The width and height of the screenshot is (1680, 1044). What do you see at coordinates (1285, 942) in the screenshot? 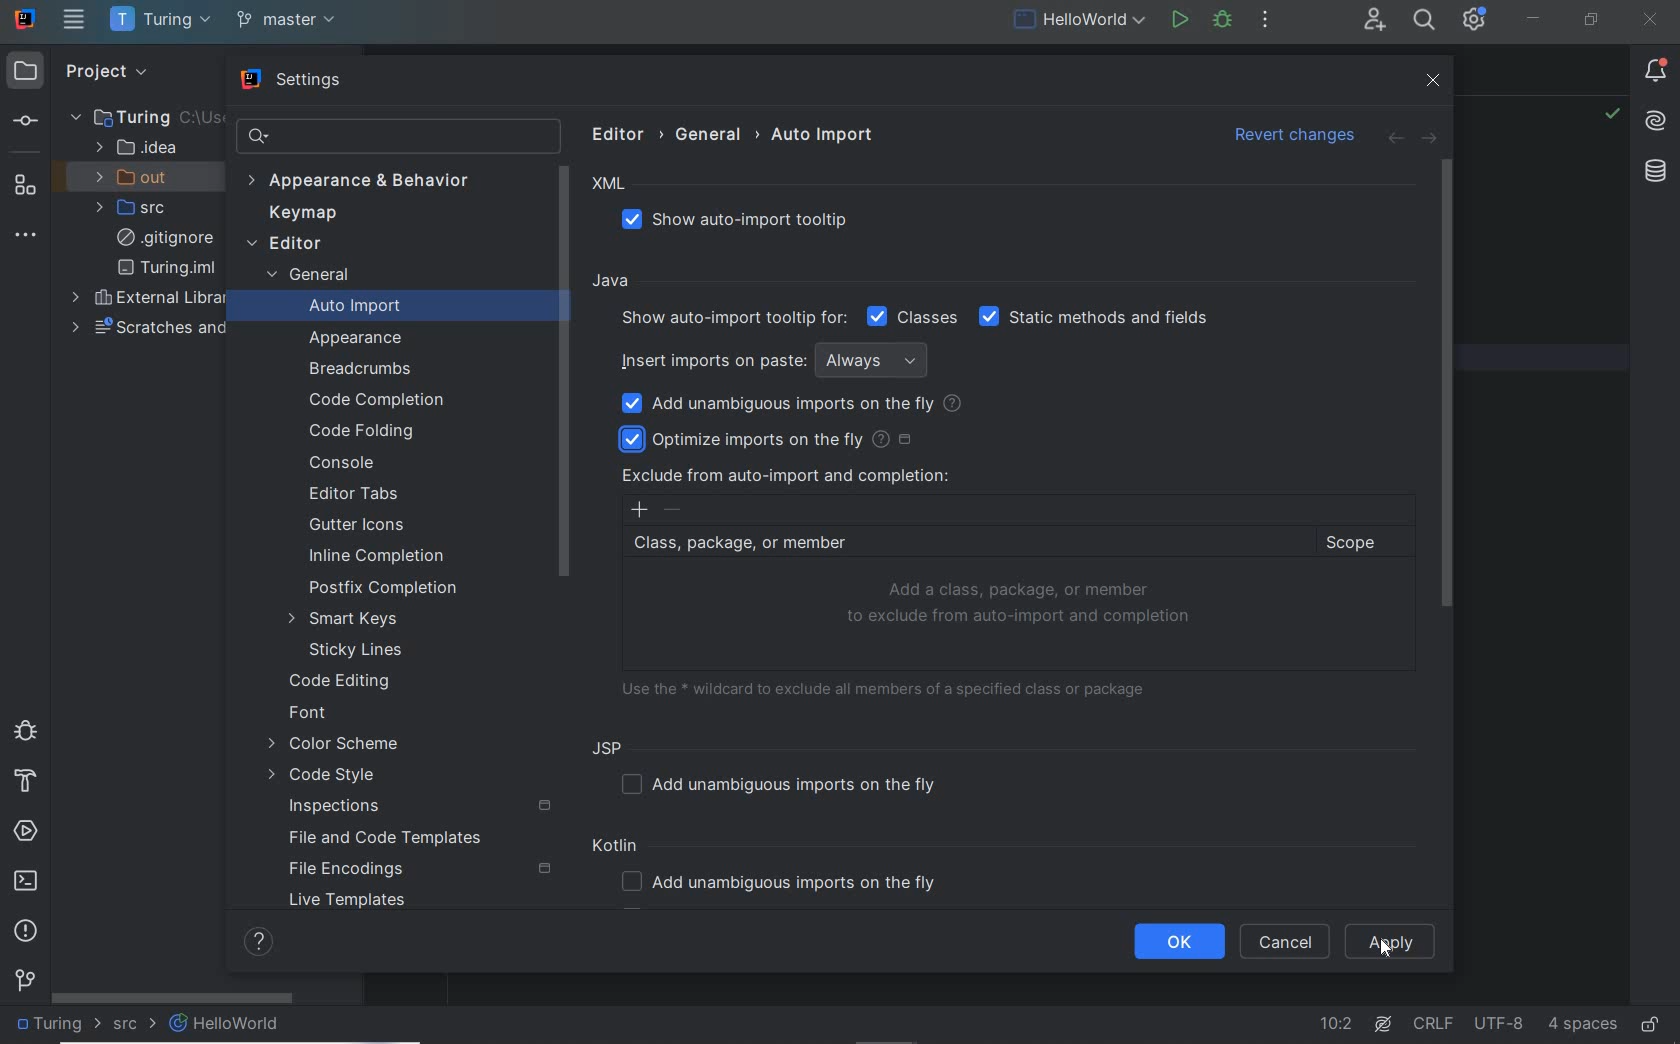
I see `CANCEL` at bounding box center [1285, 942].